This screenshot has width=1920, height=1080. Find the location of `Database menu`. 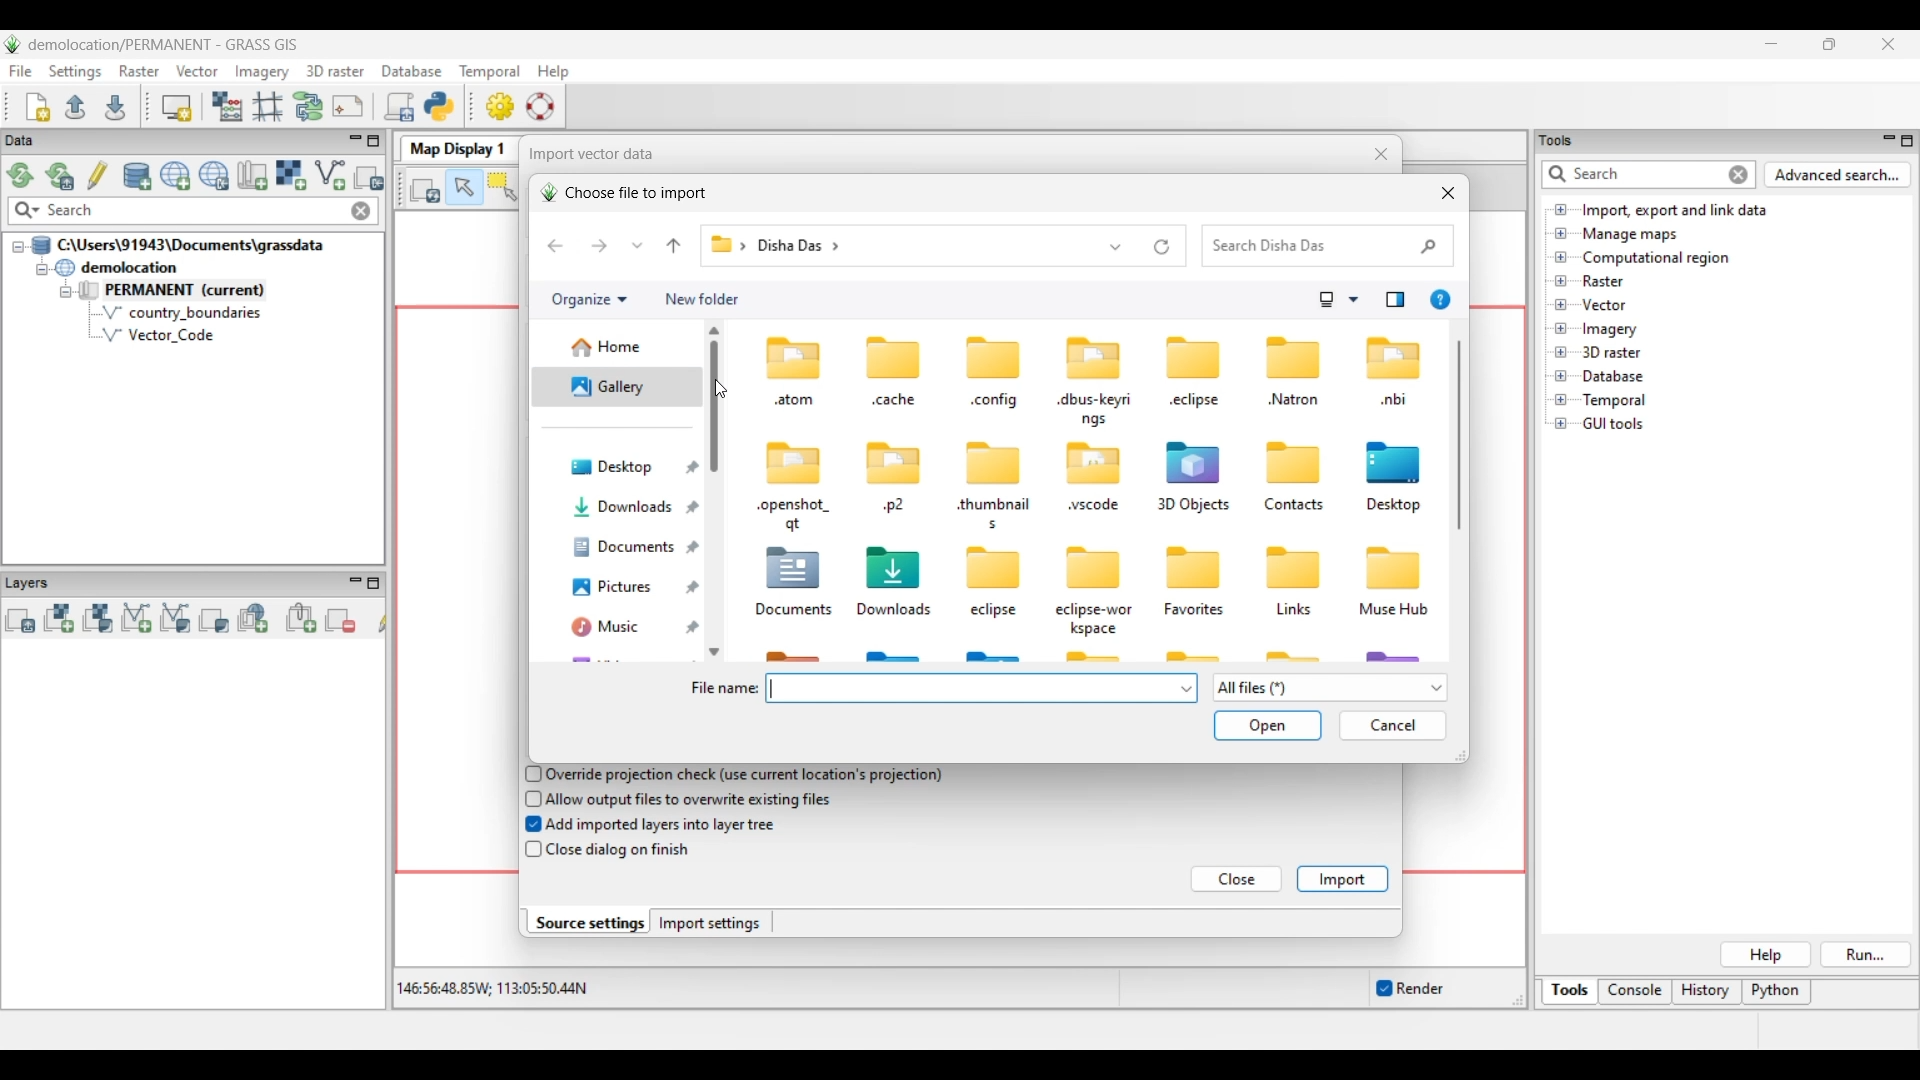

Database menu is located at coordinates (412, 72).